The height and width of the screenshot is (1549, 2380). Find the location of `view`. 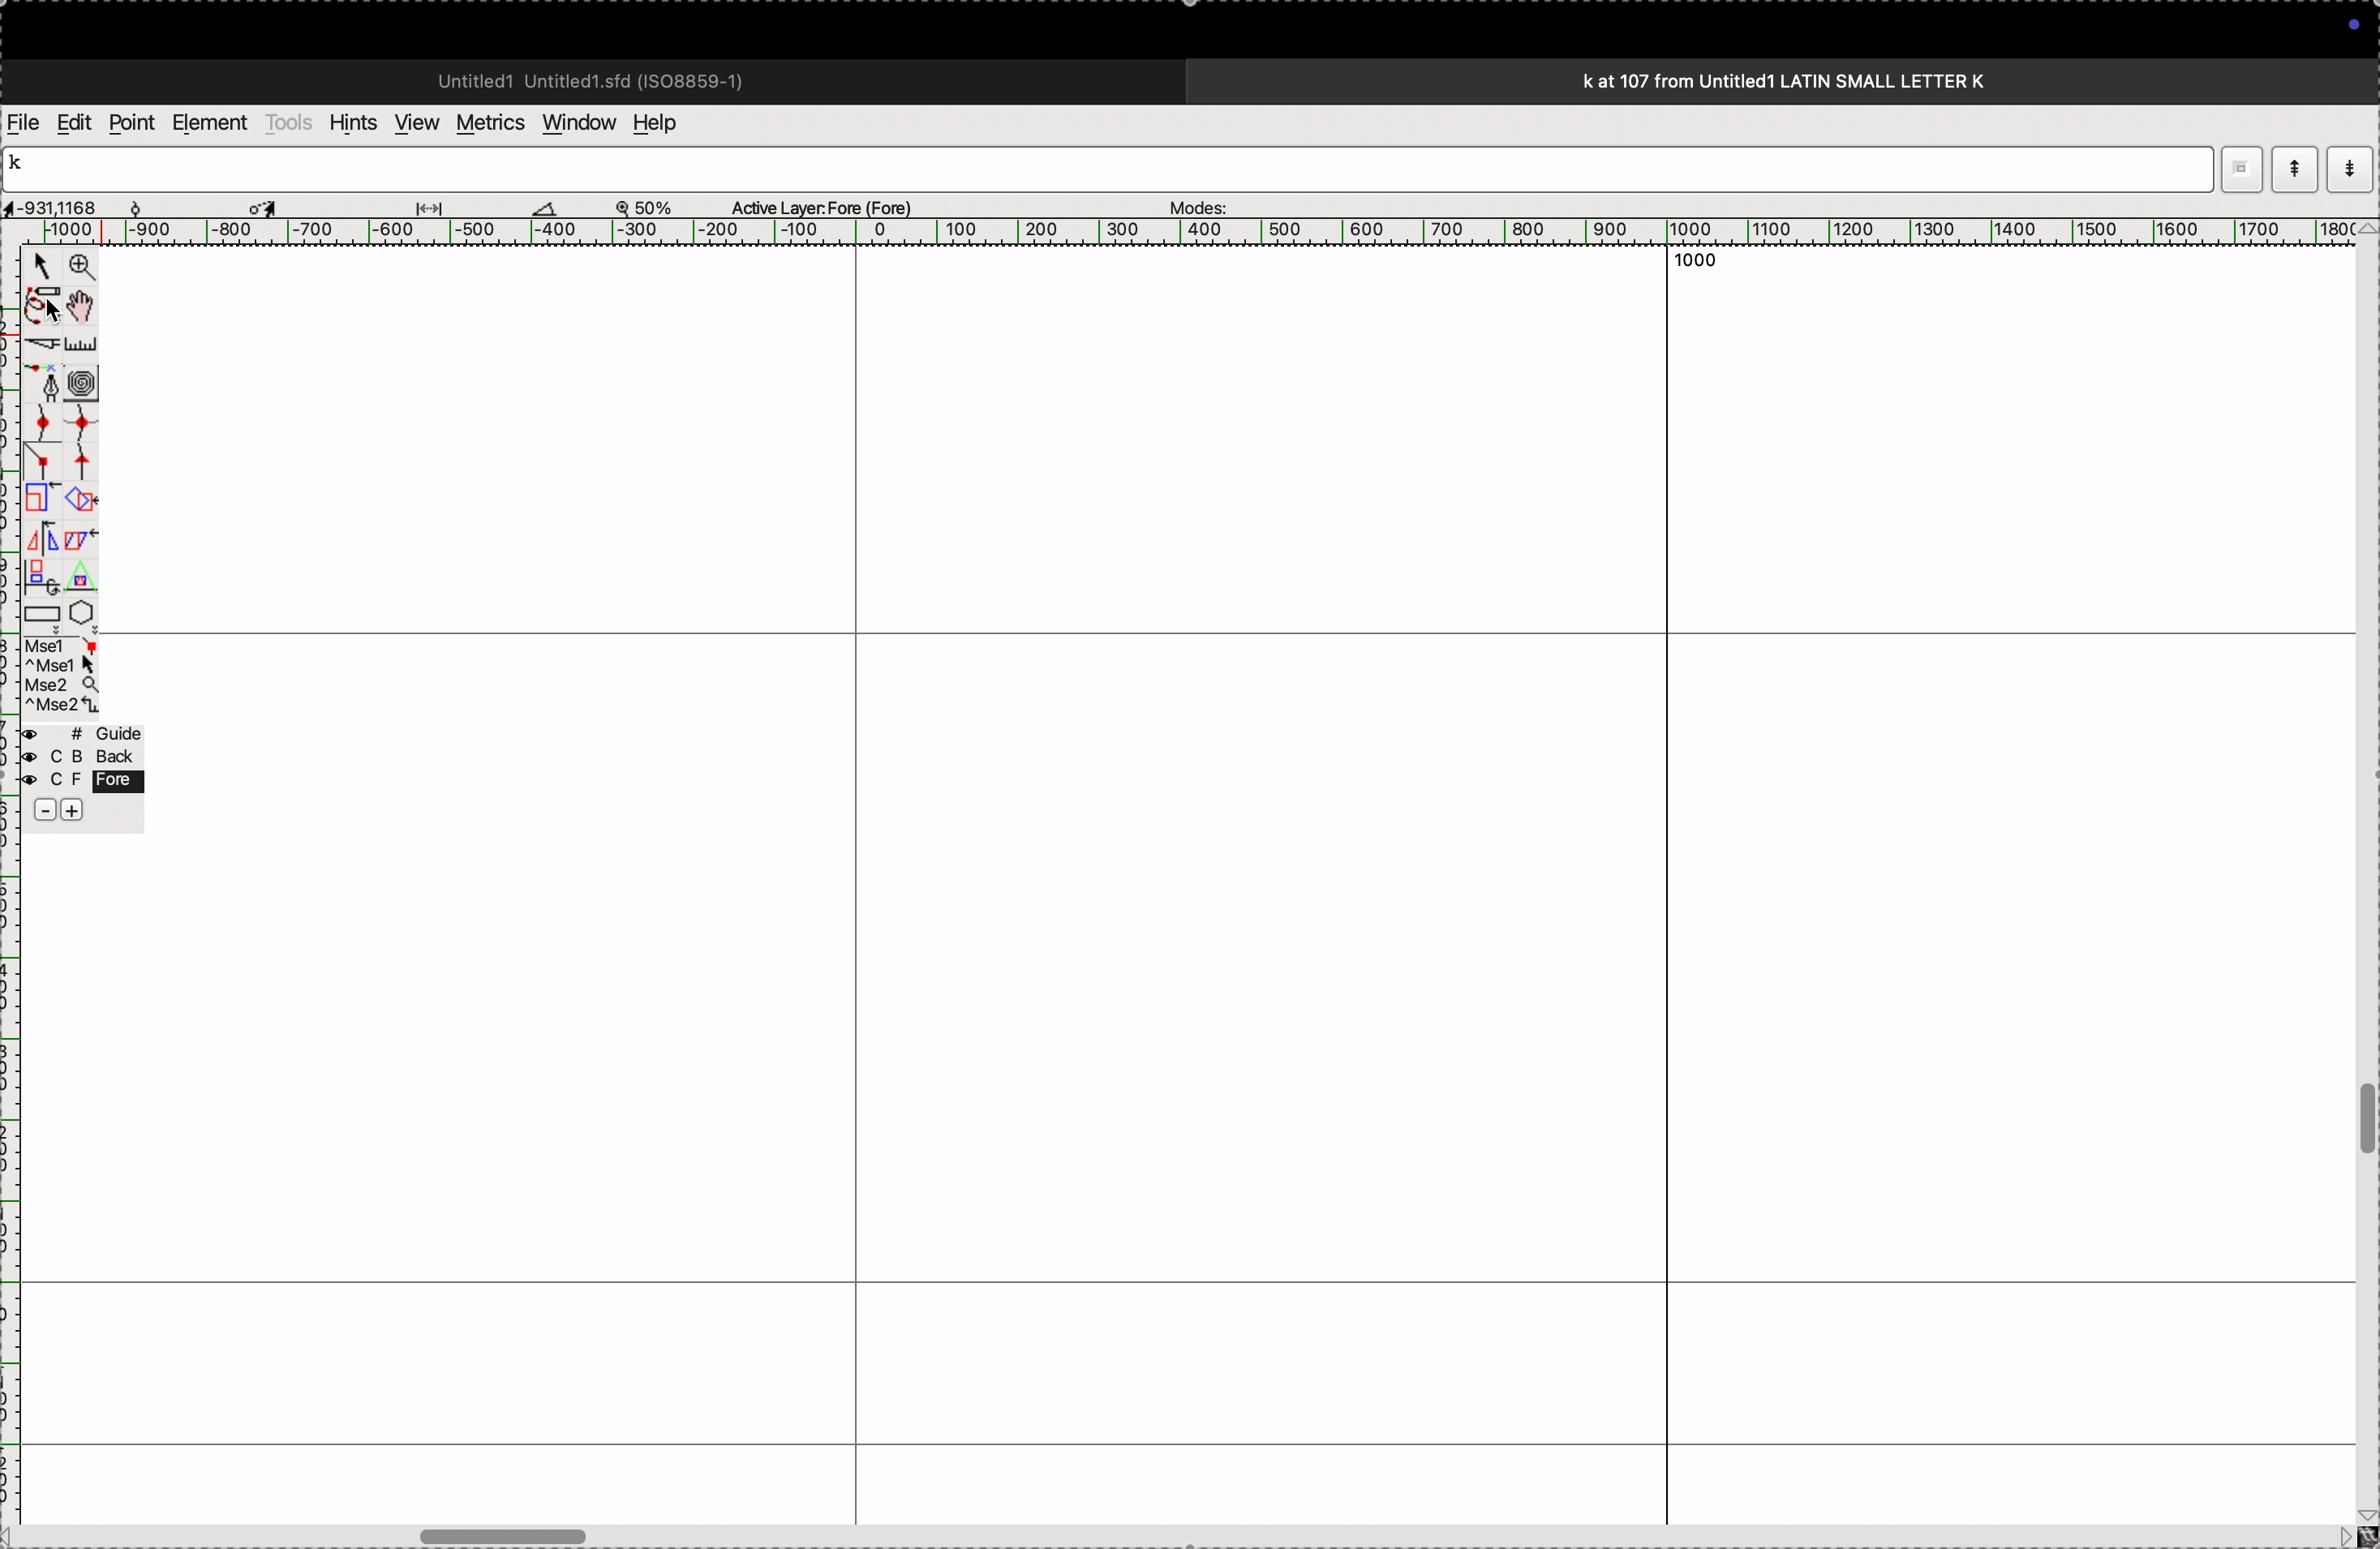

view is located at coordinates (411, 123).